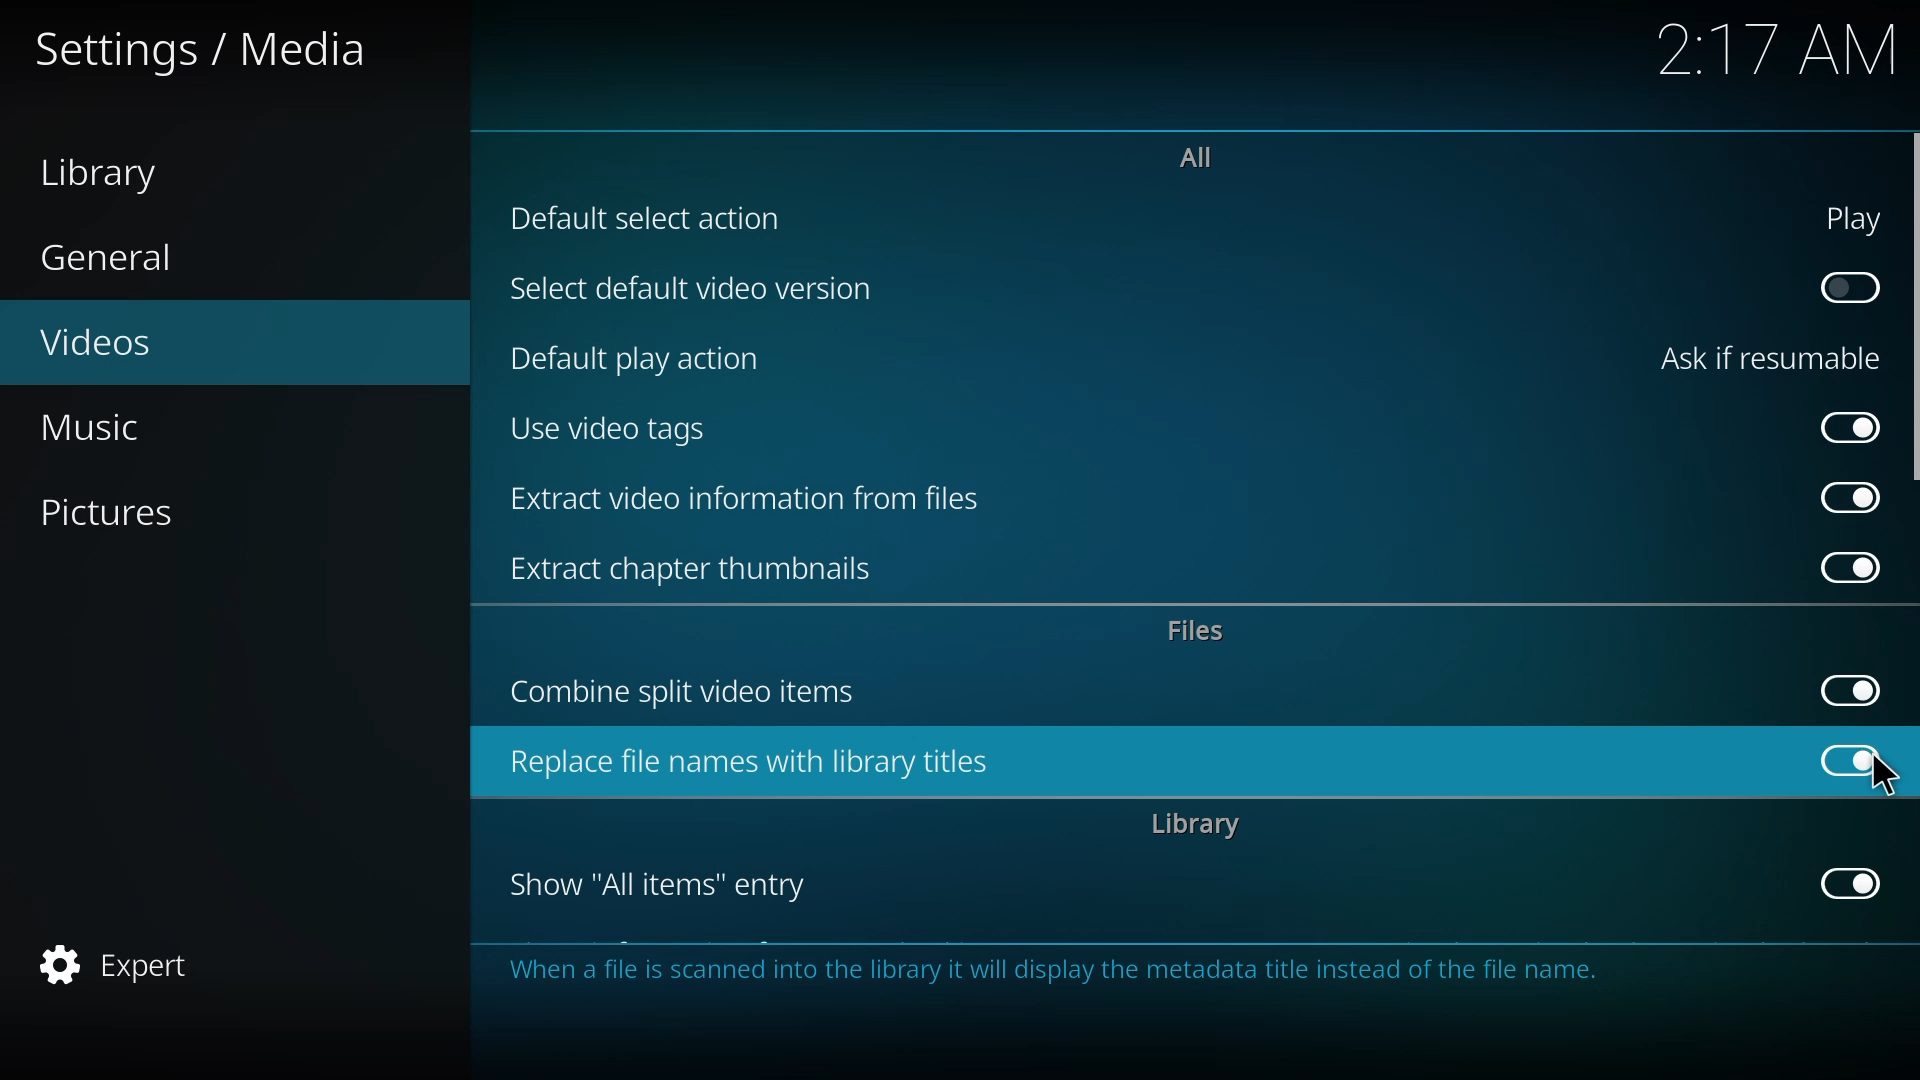 The width and height of the screenshot is (1920, 1080). What do you see at coordinates (1196, 155) in the screenshot?
I see `all` at bounding box center [1196, 155].